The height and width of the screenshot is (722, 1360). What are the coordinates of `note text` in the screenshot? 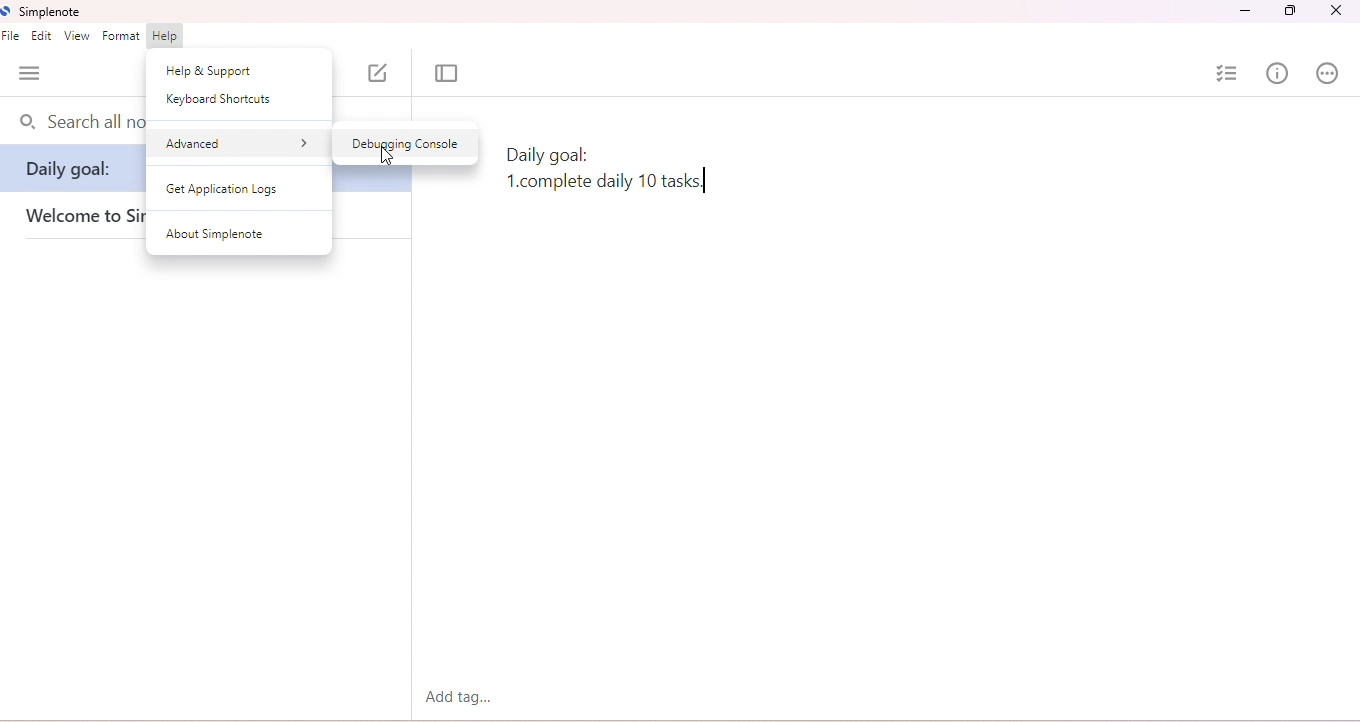 It's located at (607, 167).